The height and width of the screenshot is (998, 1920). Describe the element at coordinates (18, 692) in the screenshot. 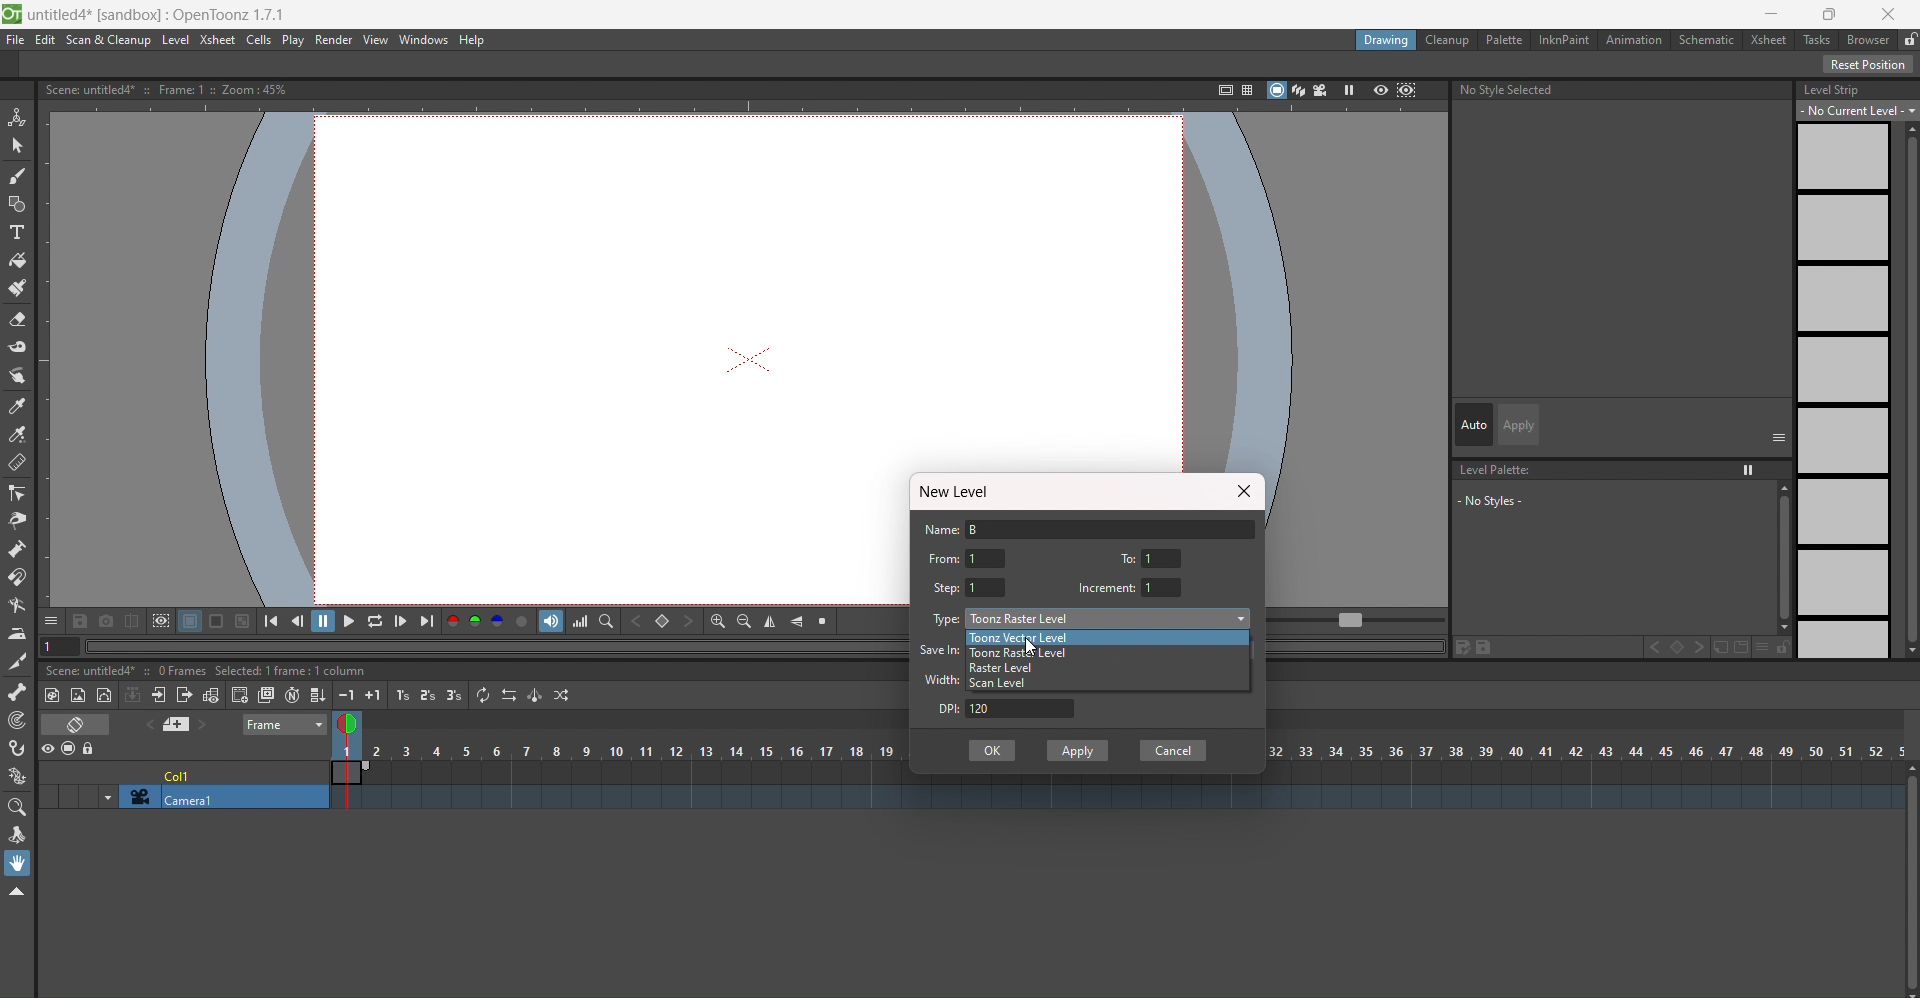

I see `skeleton tool` at that location.